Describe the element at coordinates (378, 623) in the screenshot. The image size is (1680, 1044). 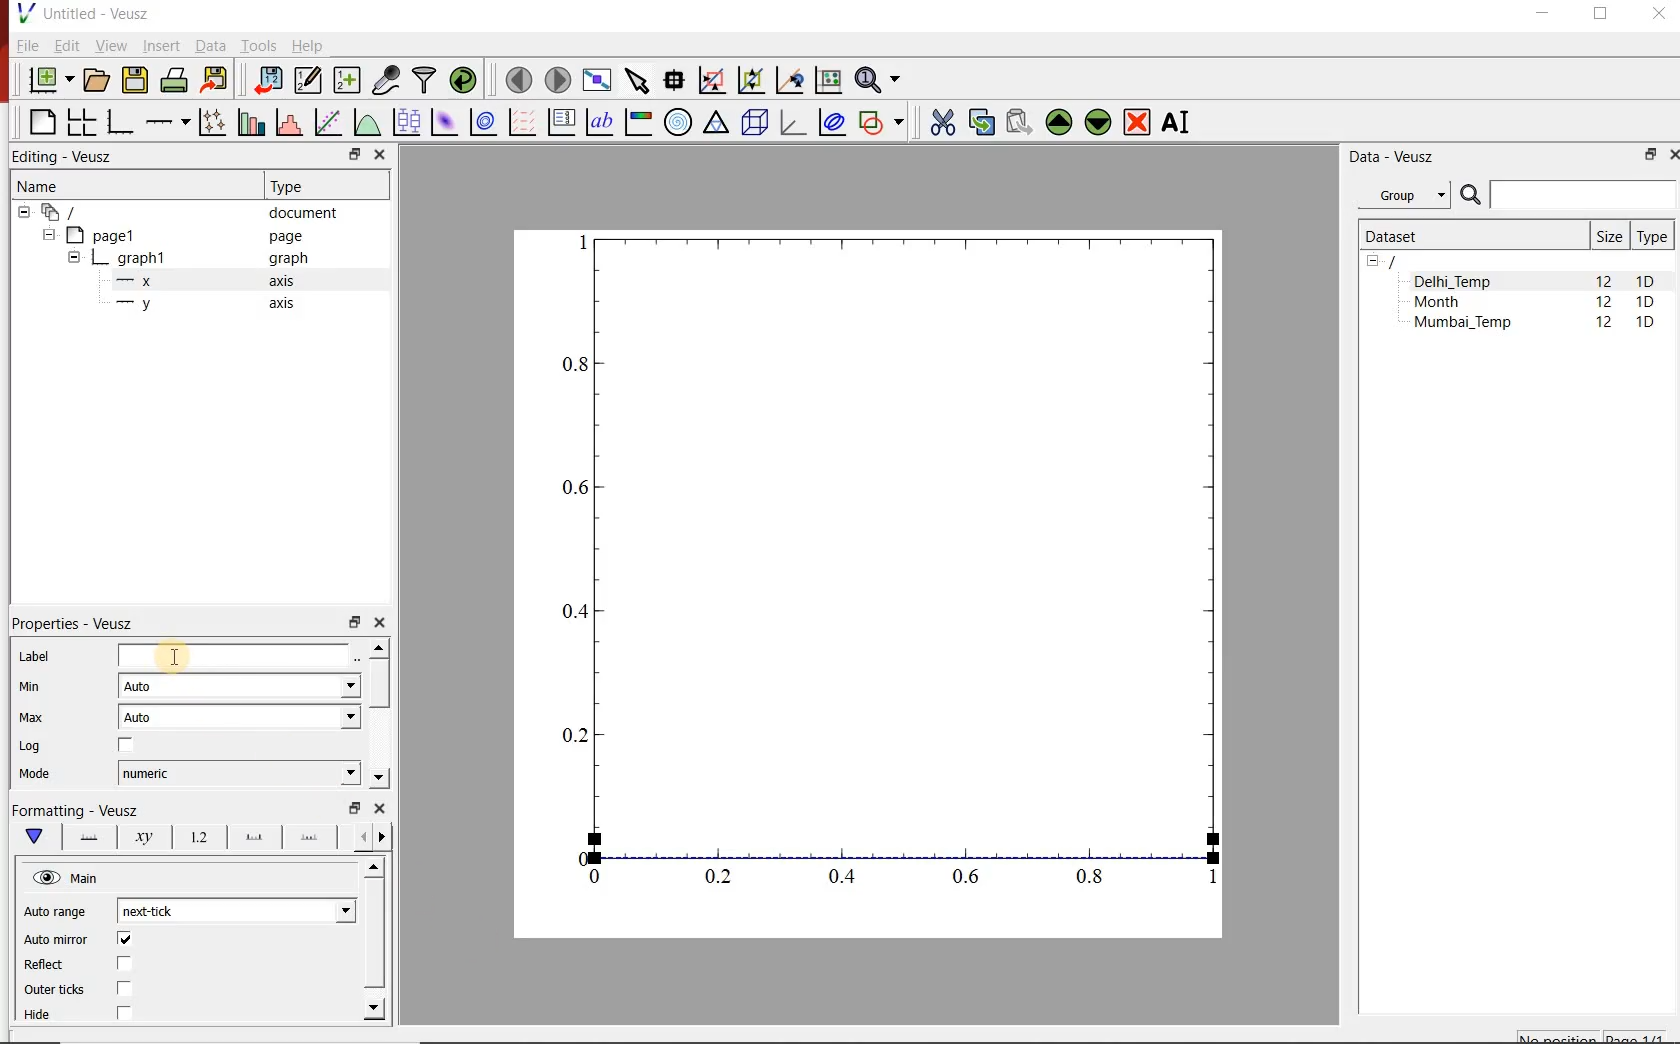
I see `close` at that location.